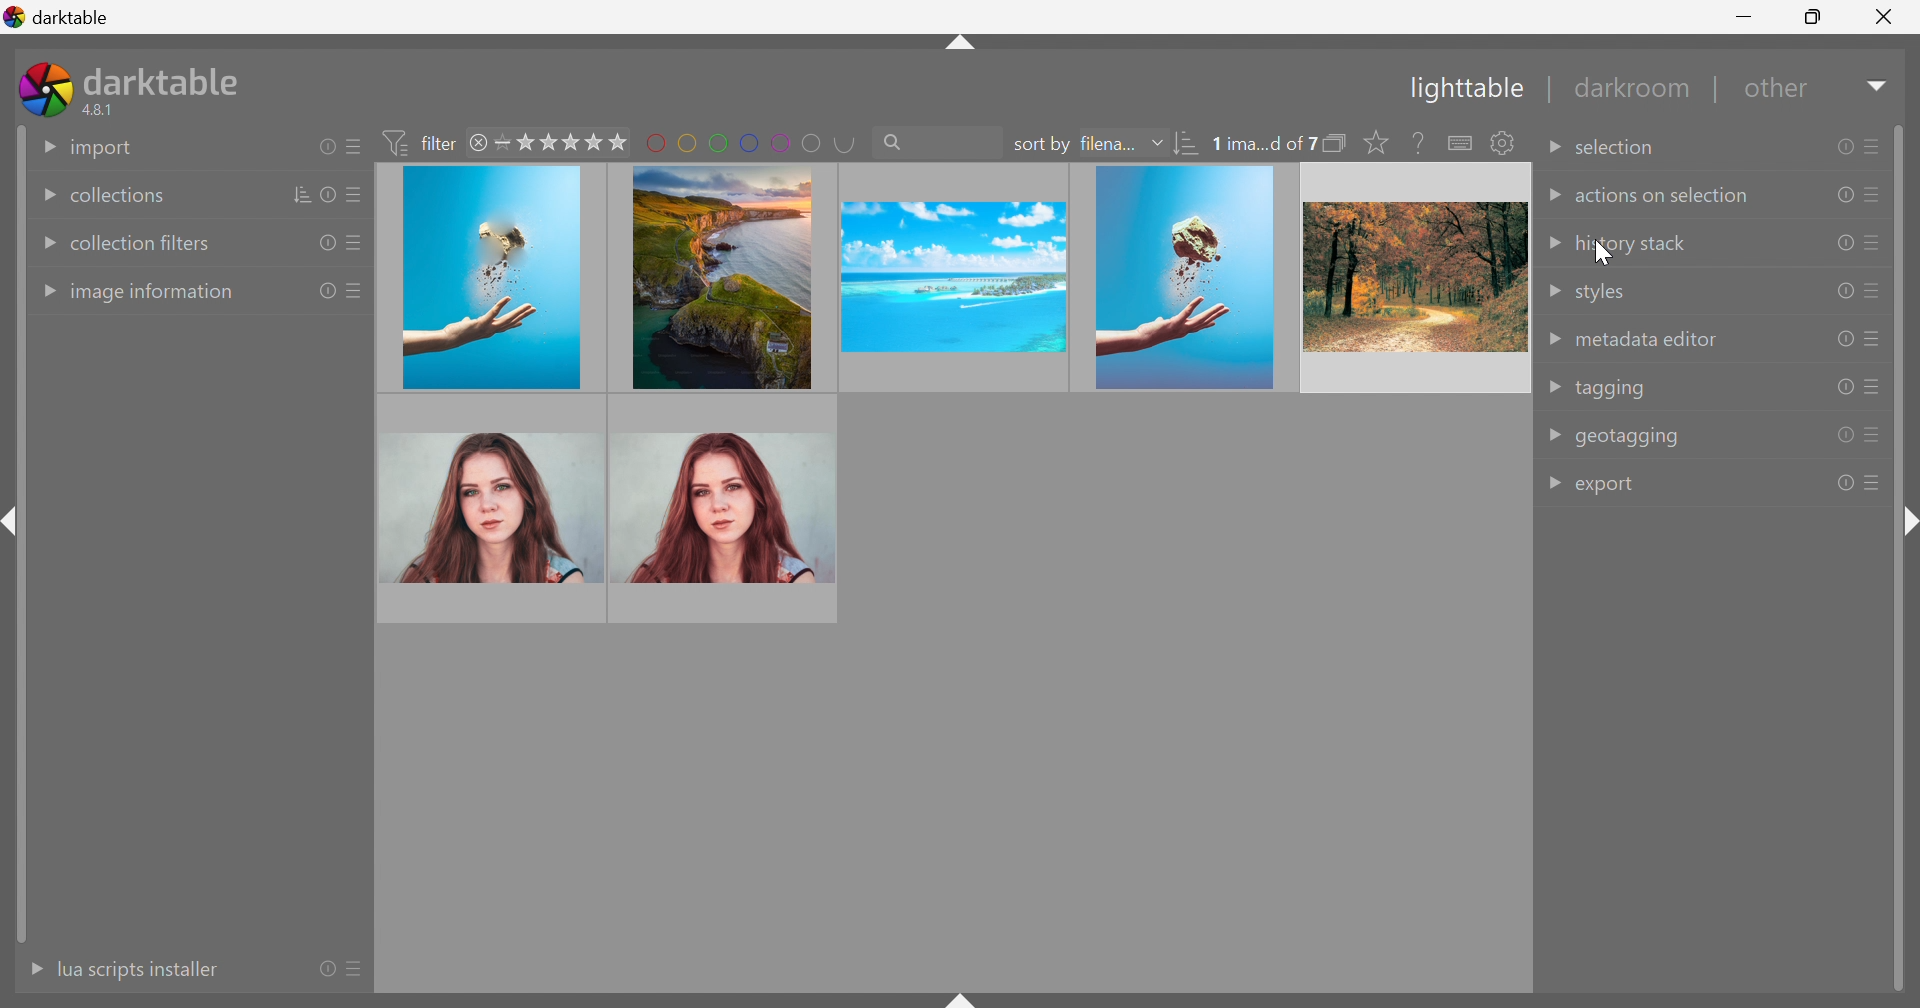 This screenshot has width=1920, height=1008. What do you see at coordinates (1881, 386) in the screenshot?
I see `presets` at bounding box center [1881, 386].